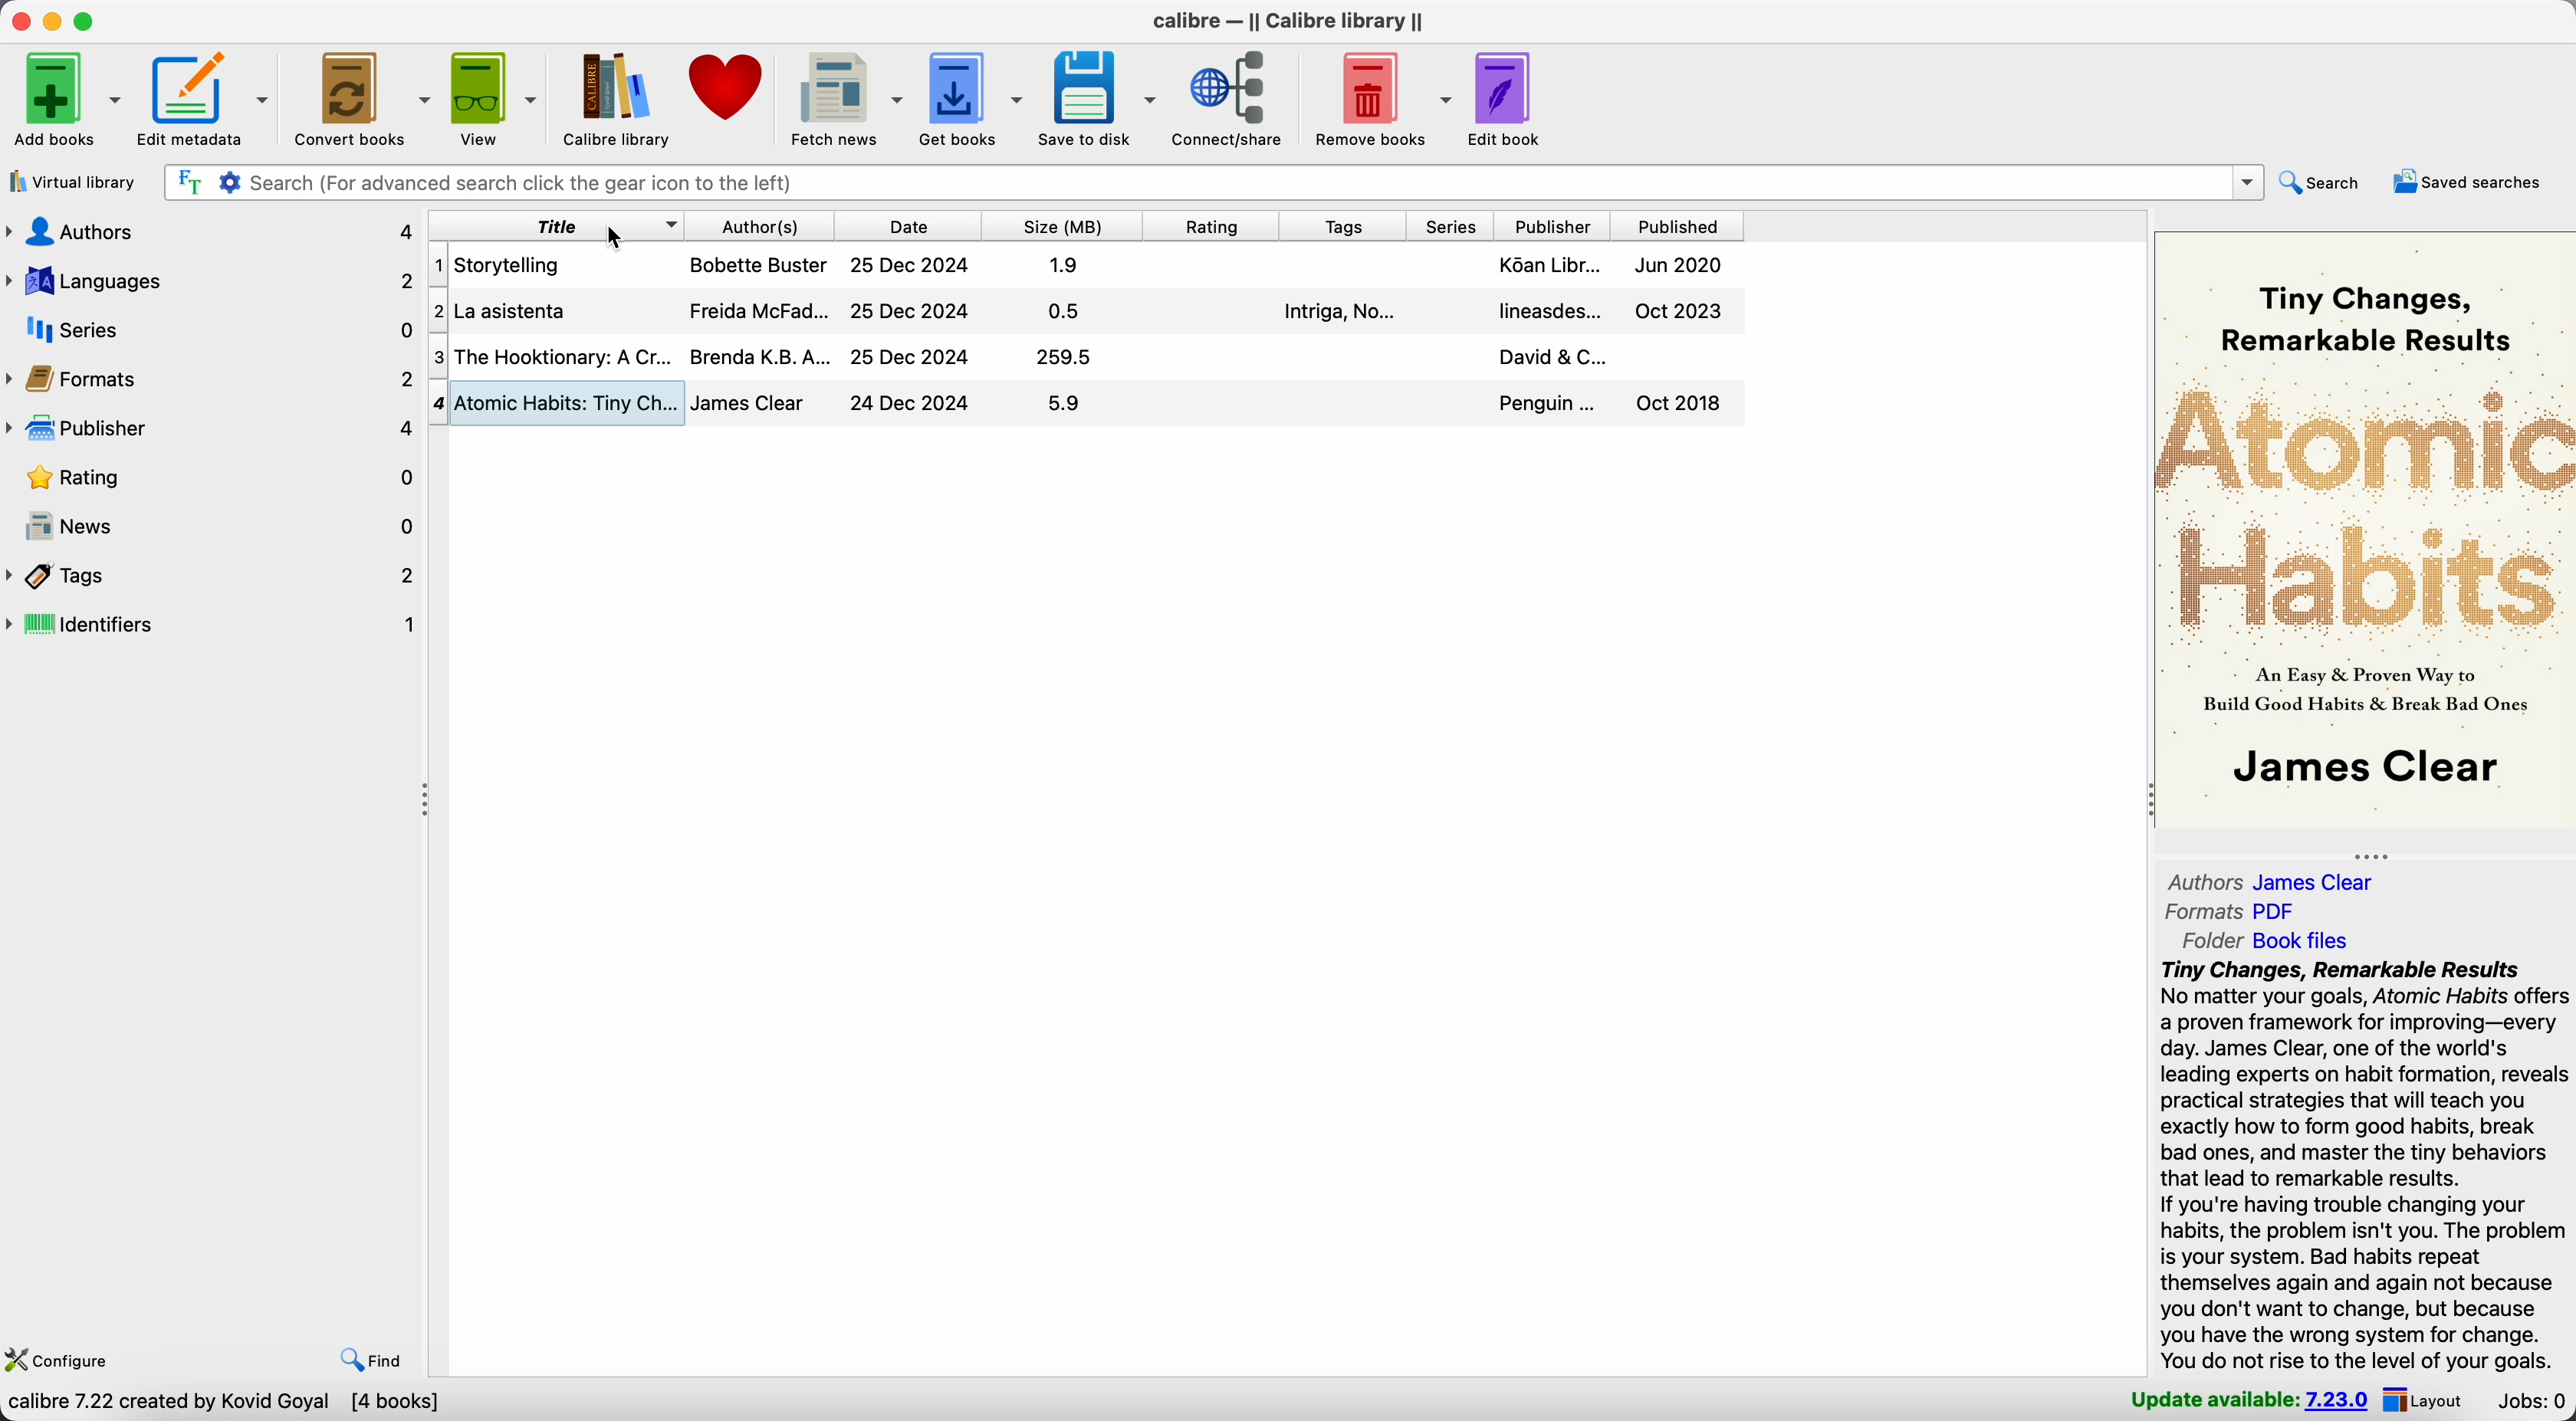 The image size is (2576, 1421). I want to click on layout, so click(2428, 1398).